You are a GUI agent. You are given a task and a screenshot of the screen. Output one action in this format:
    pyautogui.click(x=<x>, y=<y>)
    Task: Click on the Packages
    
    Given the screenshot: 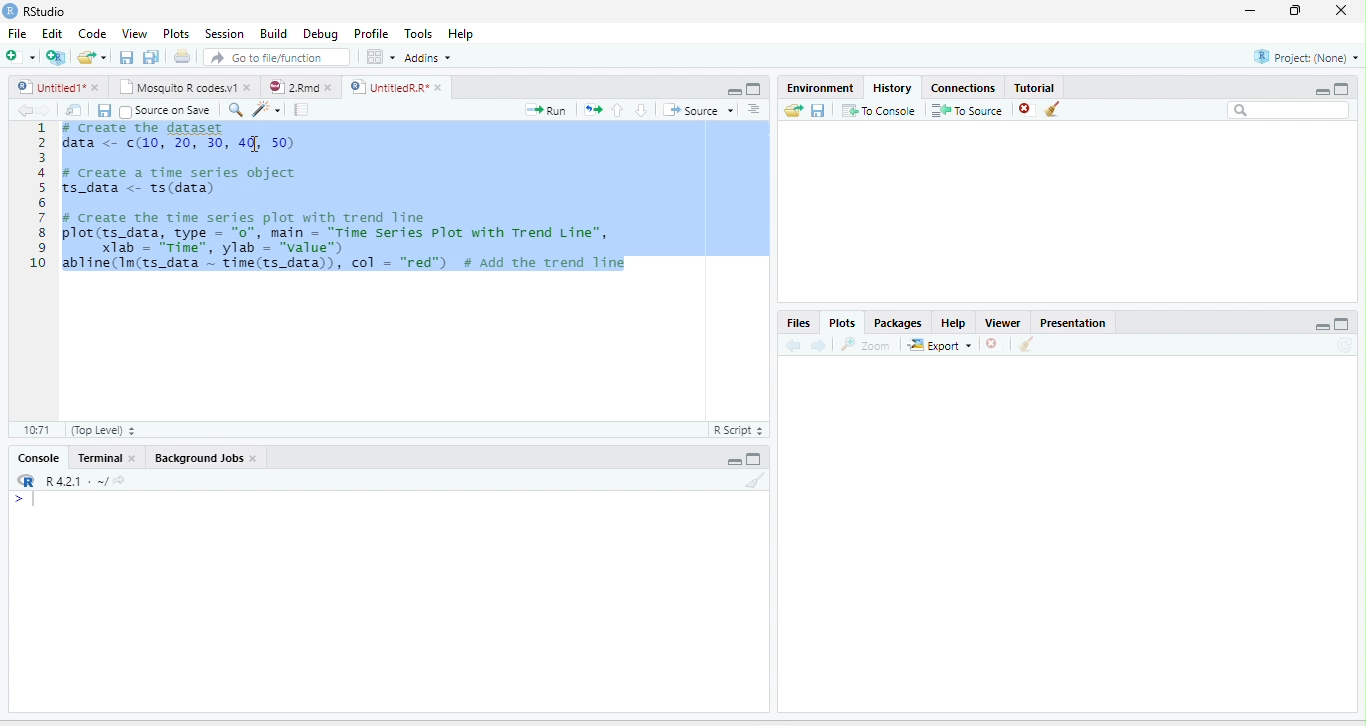 What is the action you would take?
    pyautogui.click(x=897, y=322)
    